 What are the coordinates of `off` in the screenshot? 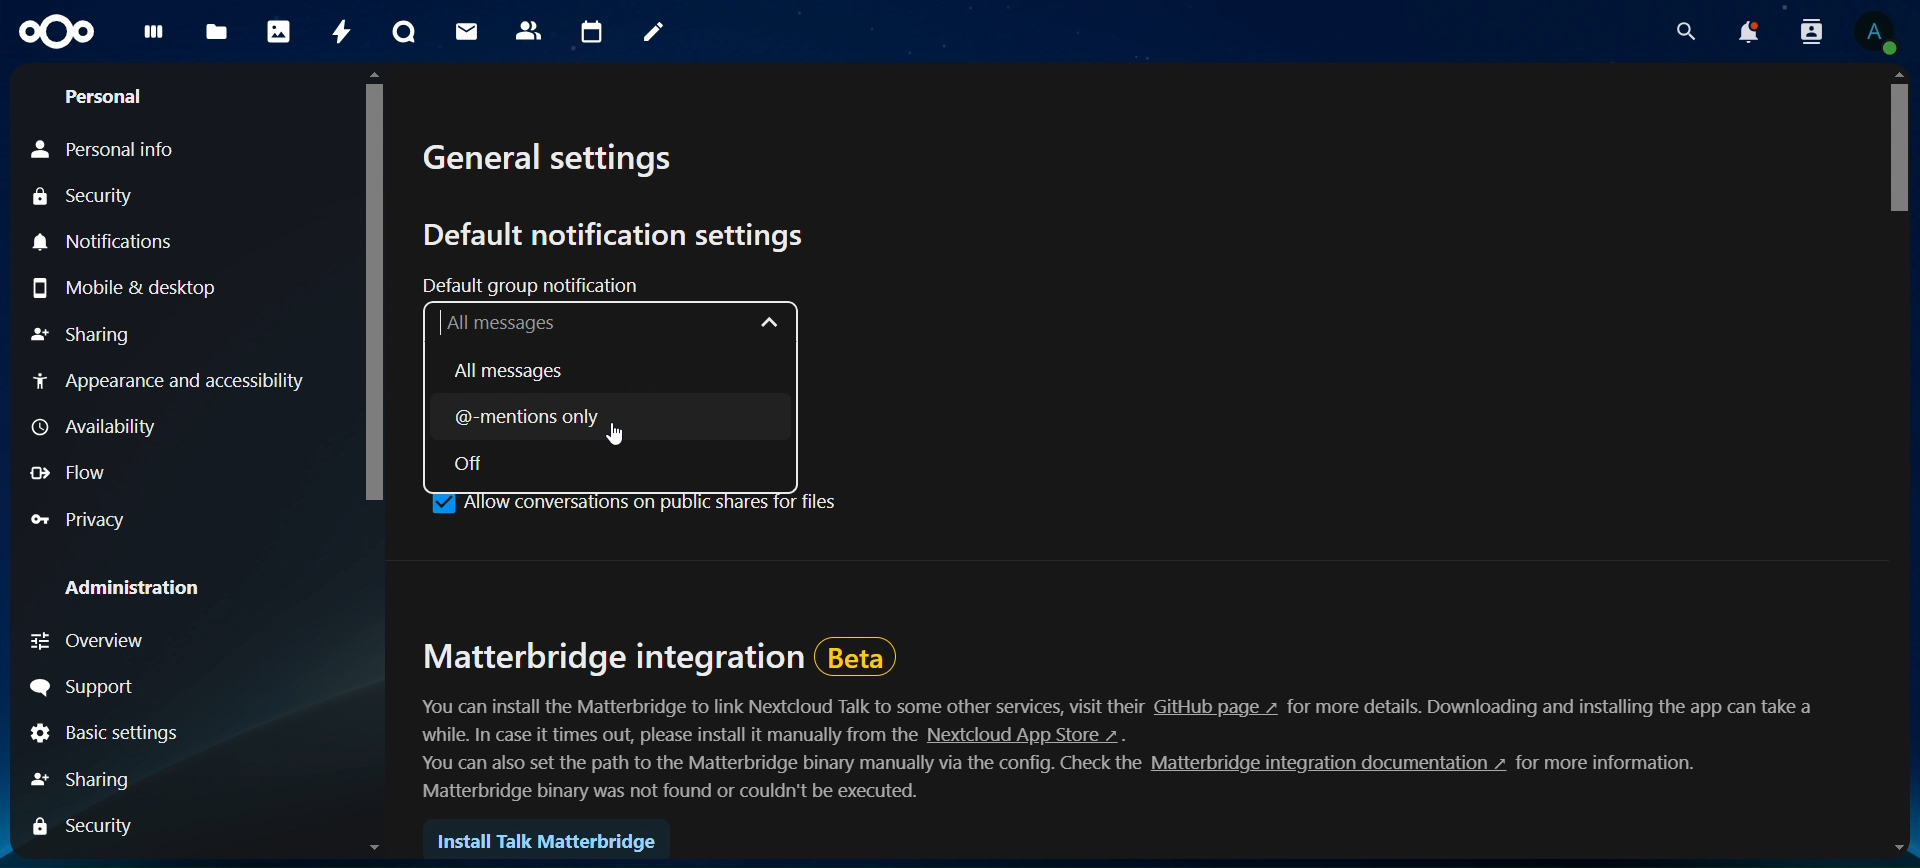 It's located at (481, 463).